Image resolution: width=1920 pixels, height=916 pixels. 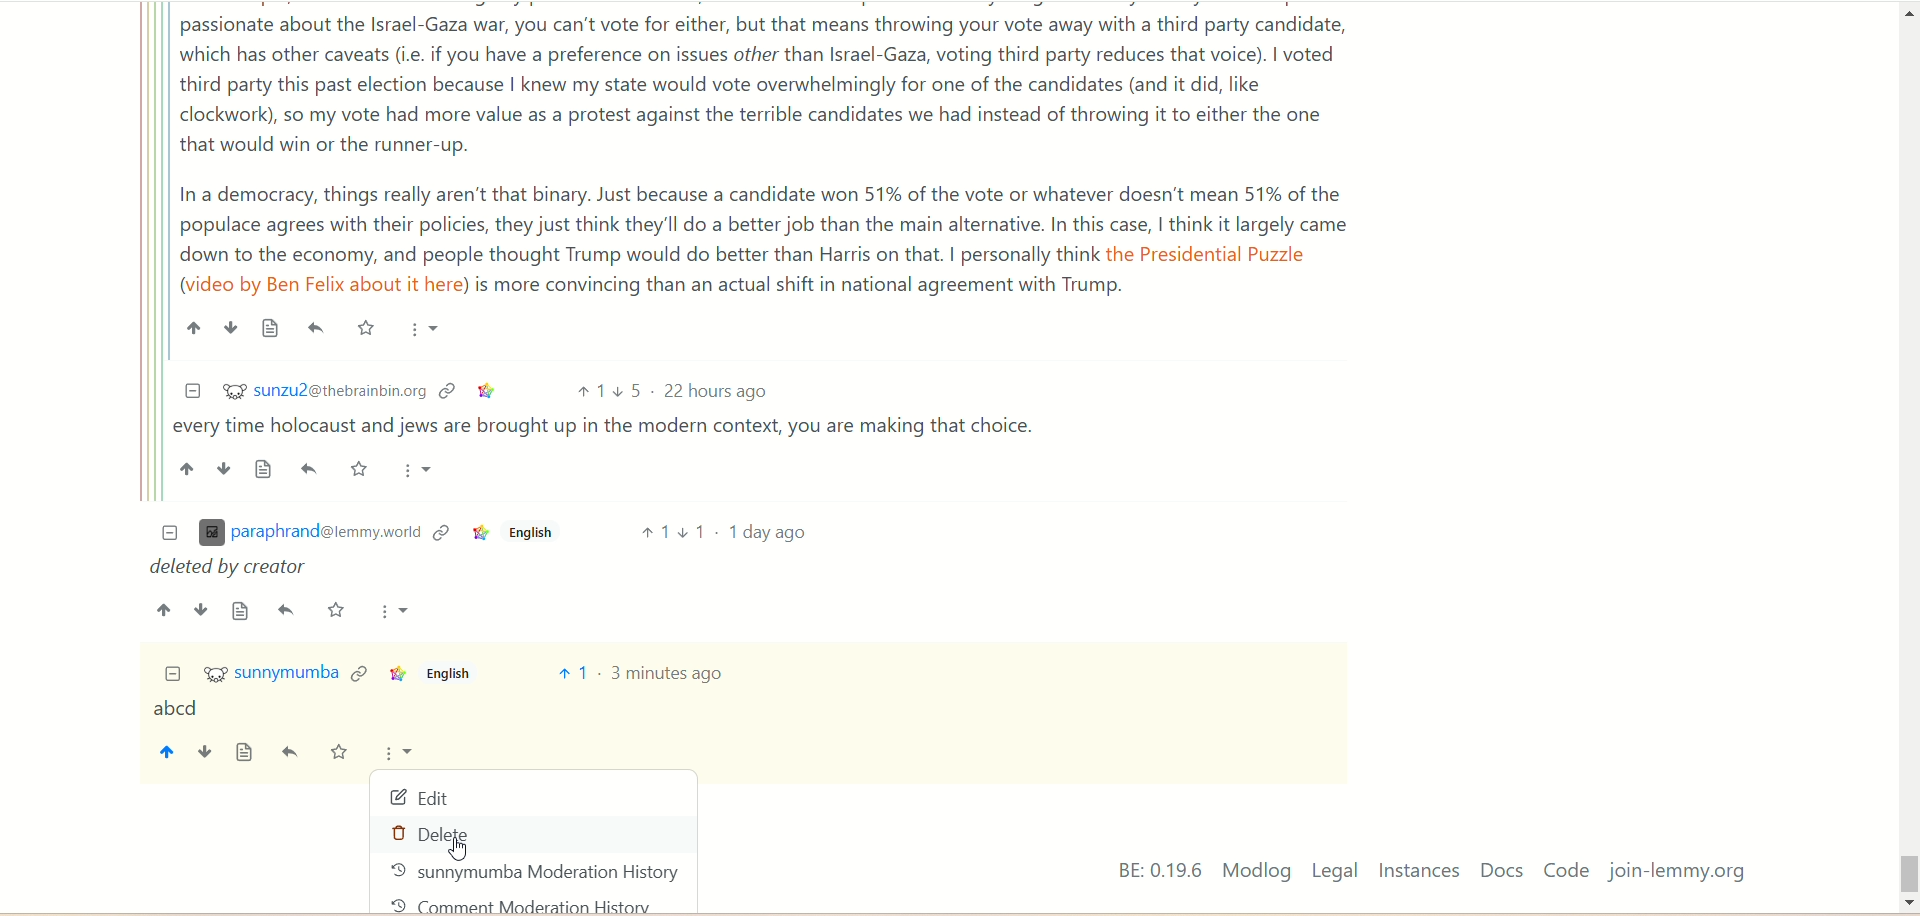 I want to click on deleted by creator, so click(x=232, y=568).